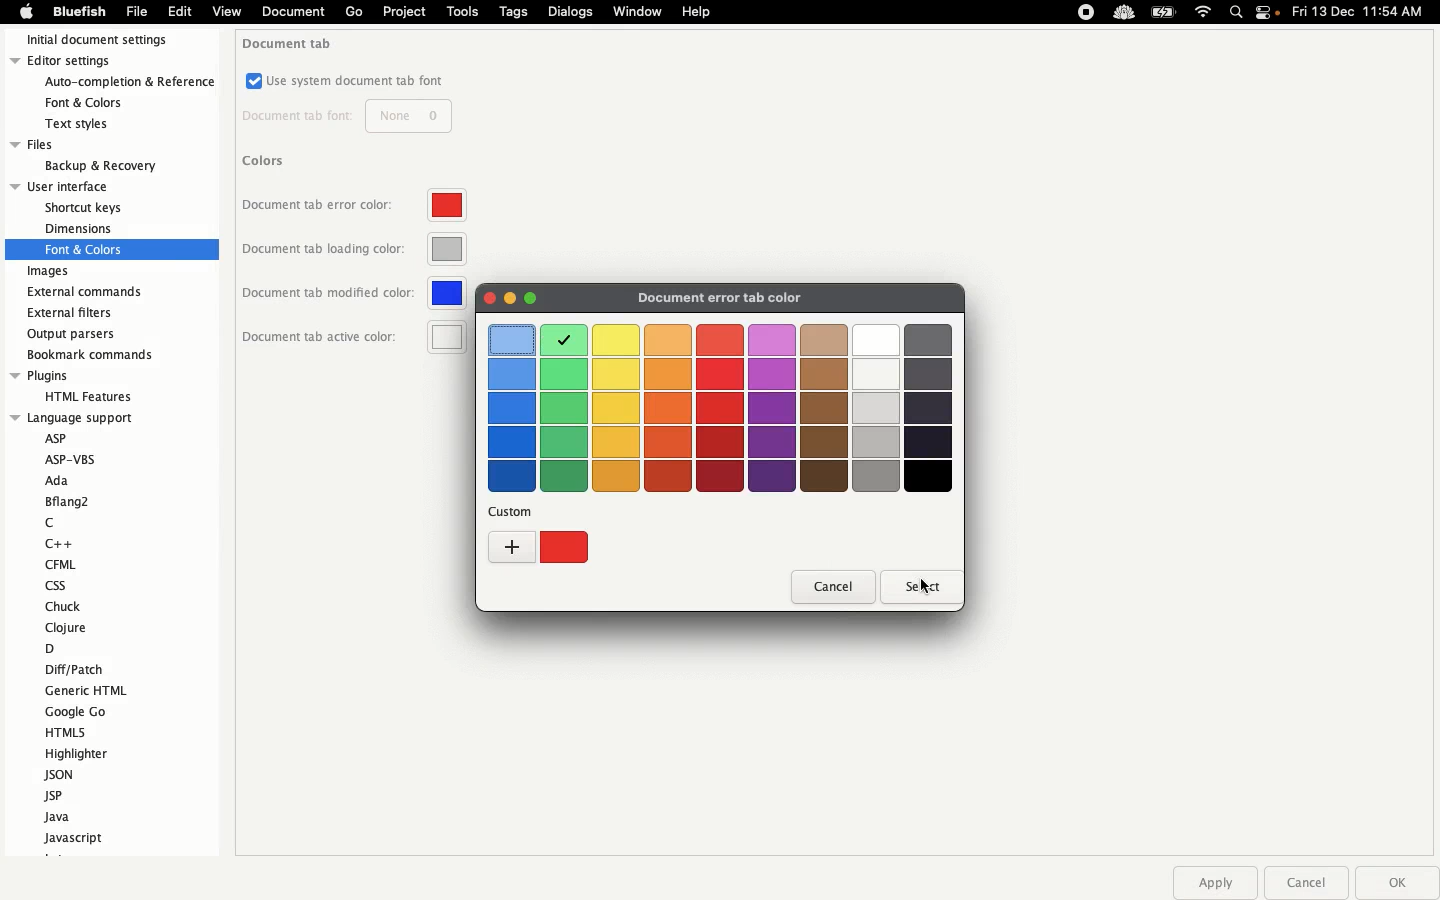 The width and height of the screenshot is (1440, 900). Describe the element at coordinates (1393, 882) in the screenshot. I see `Ok` at that location.